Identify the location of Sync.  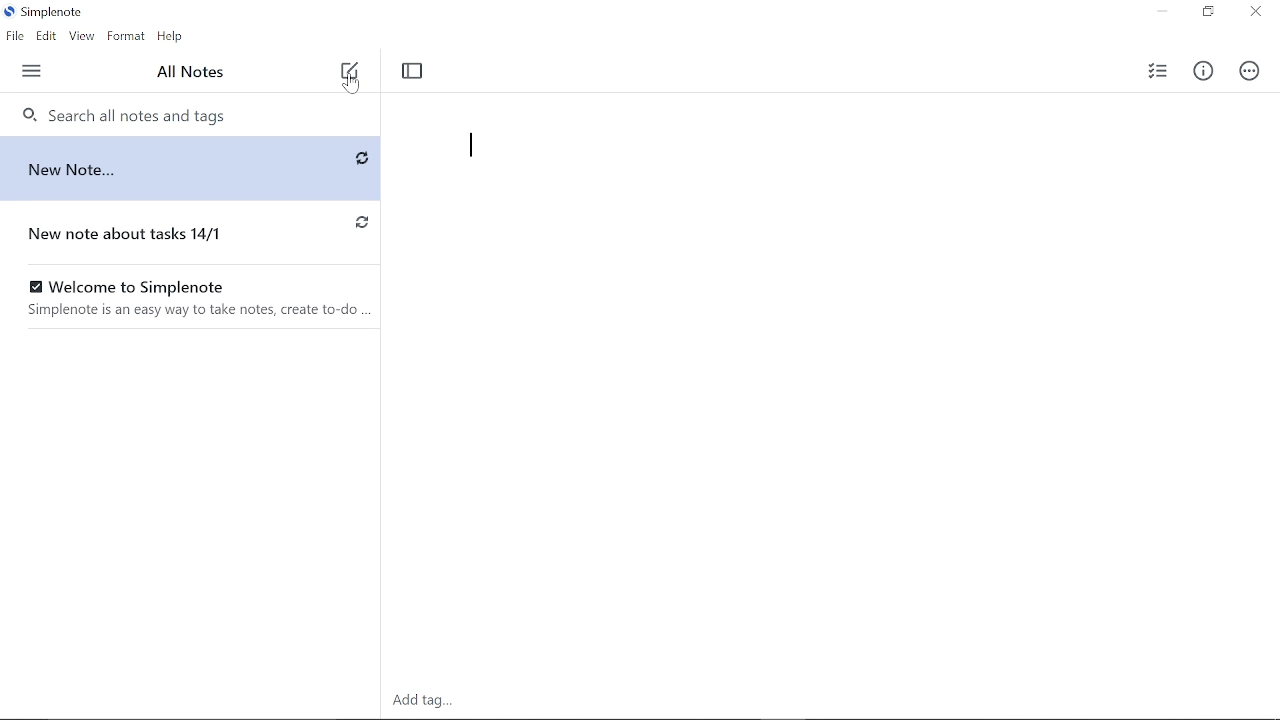
(360, 220).